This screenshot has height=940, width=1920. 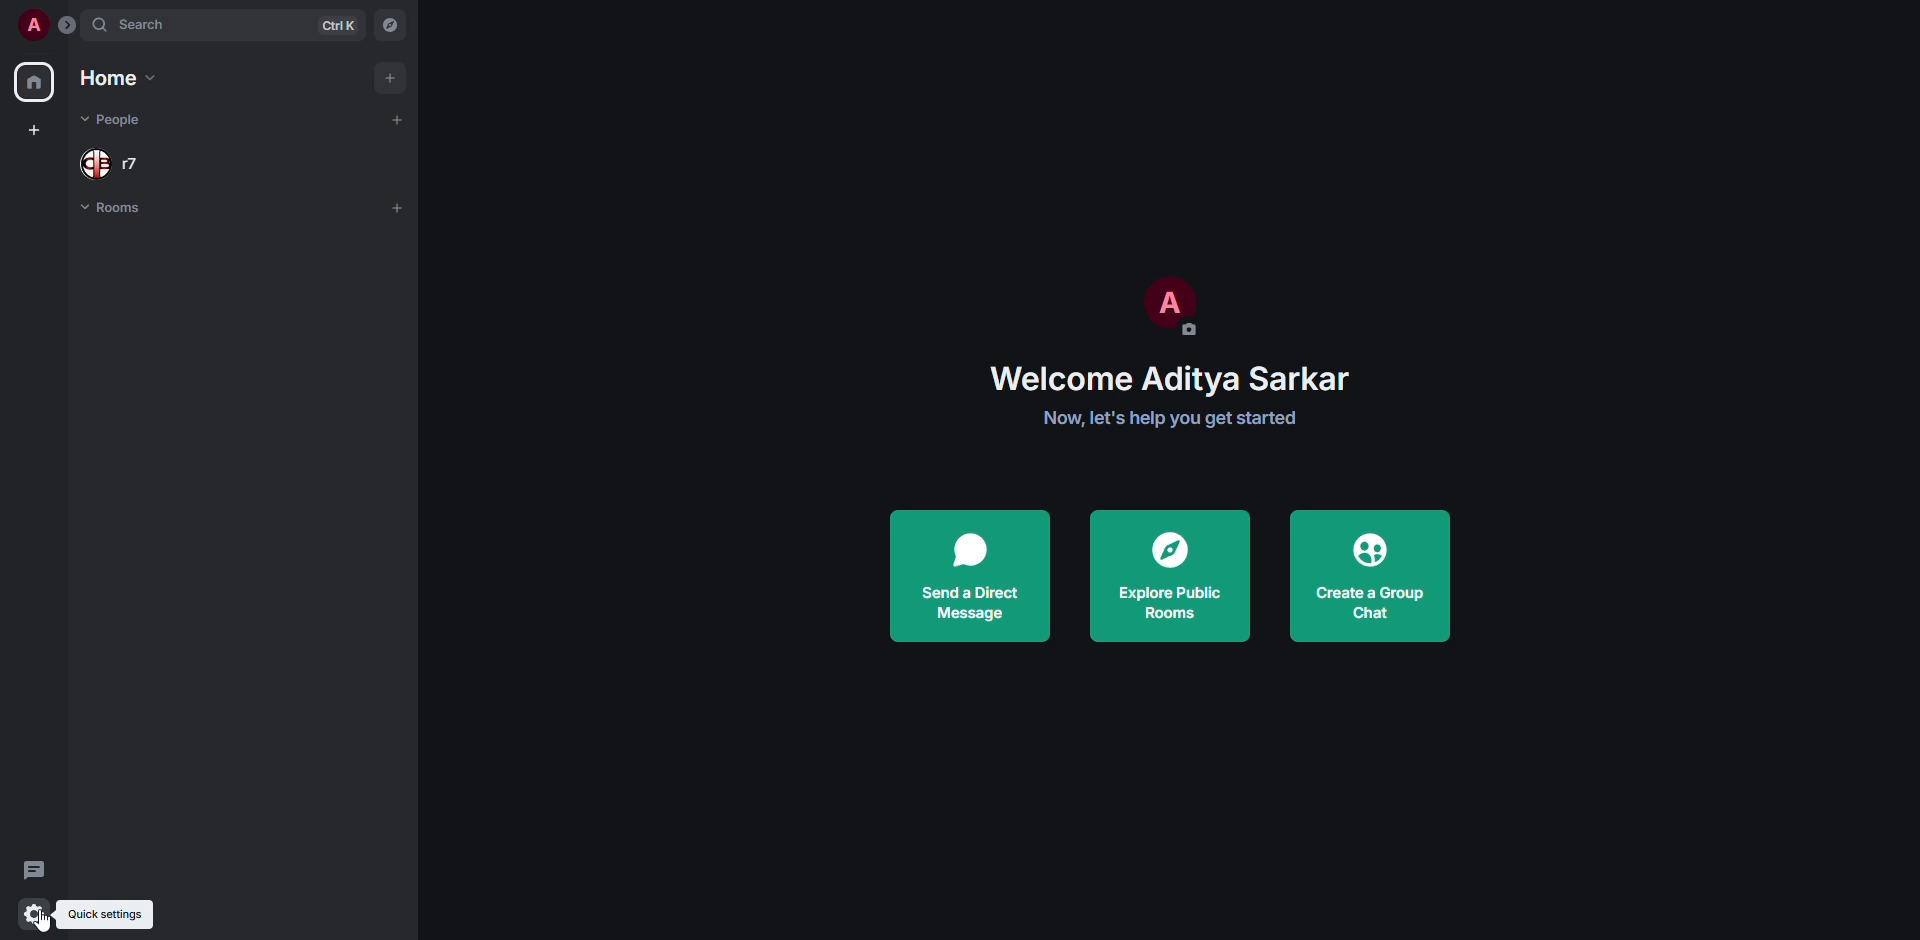 I want to click on navigator, so click(x=390, y=25).